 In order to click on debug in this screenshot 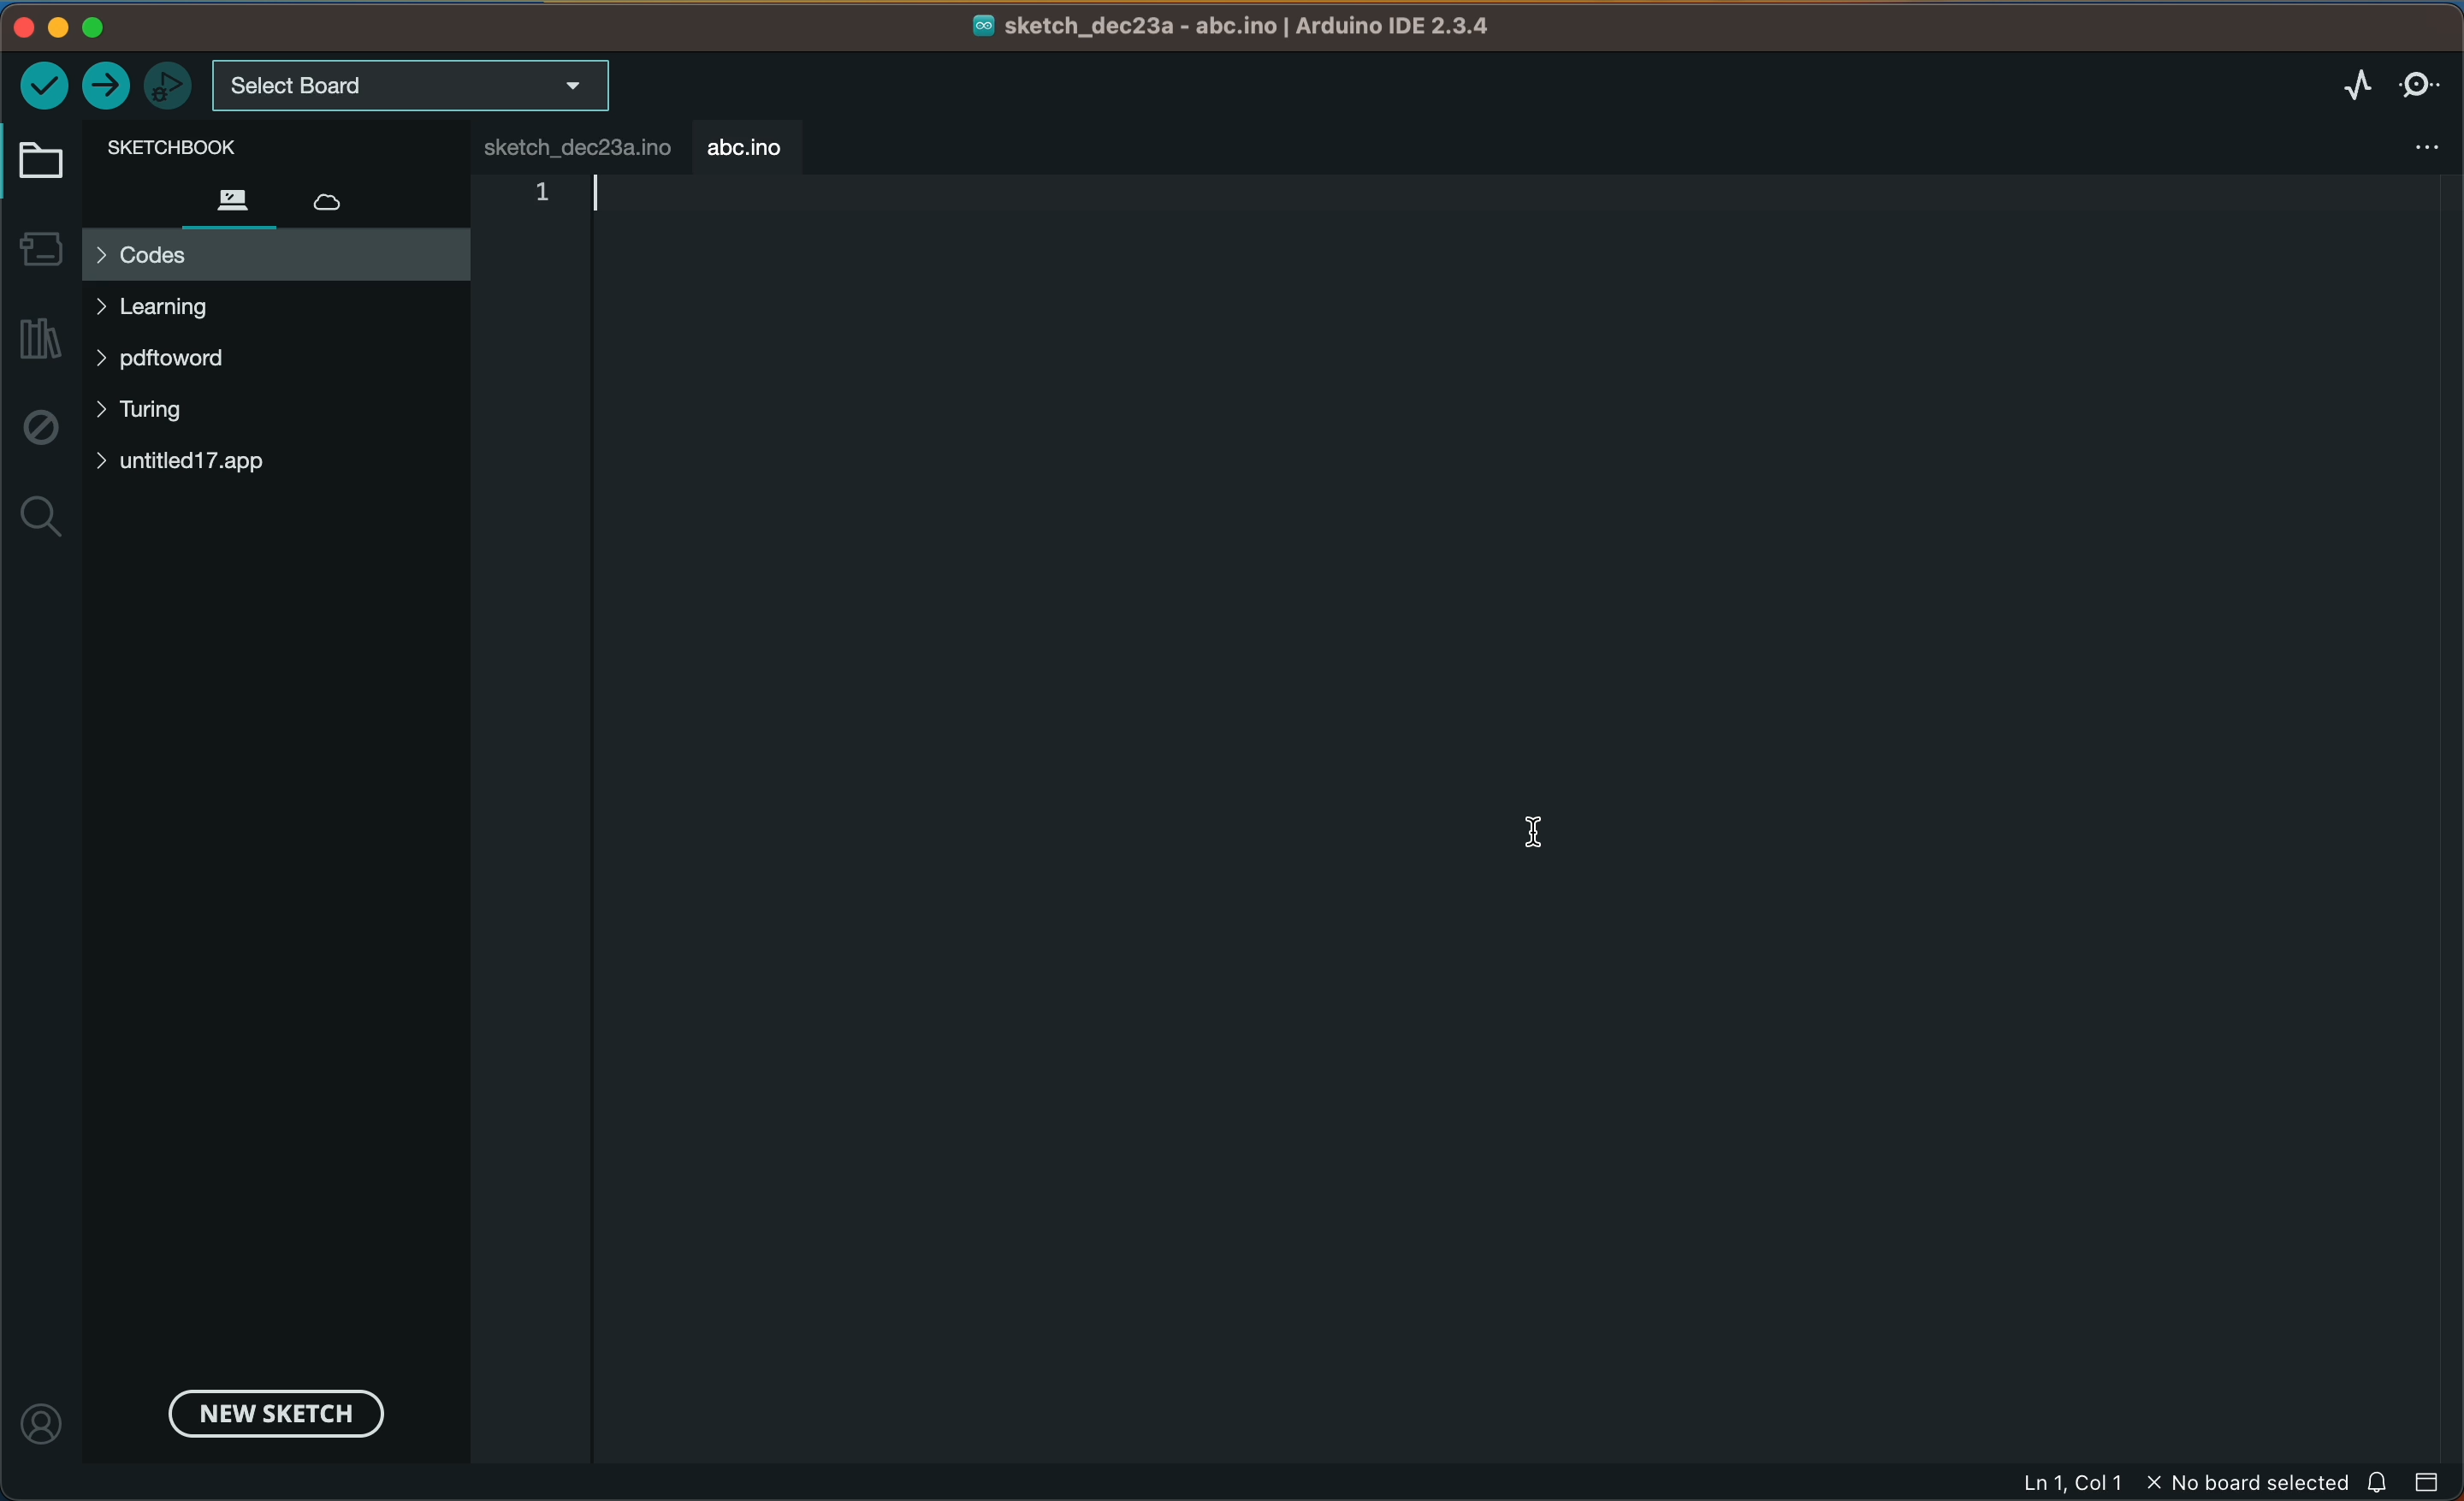, I will do `click(39, 429)`.